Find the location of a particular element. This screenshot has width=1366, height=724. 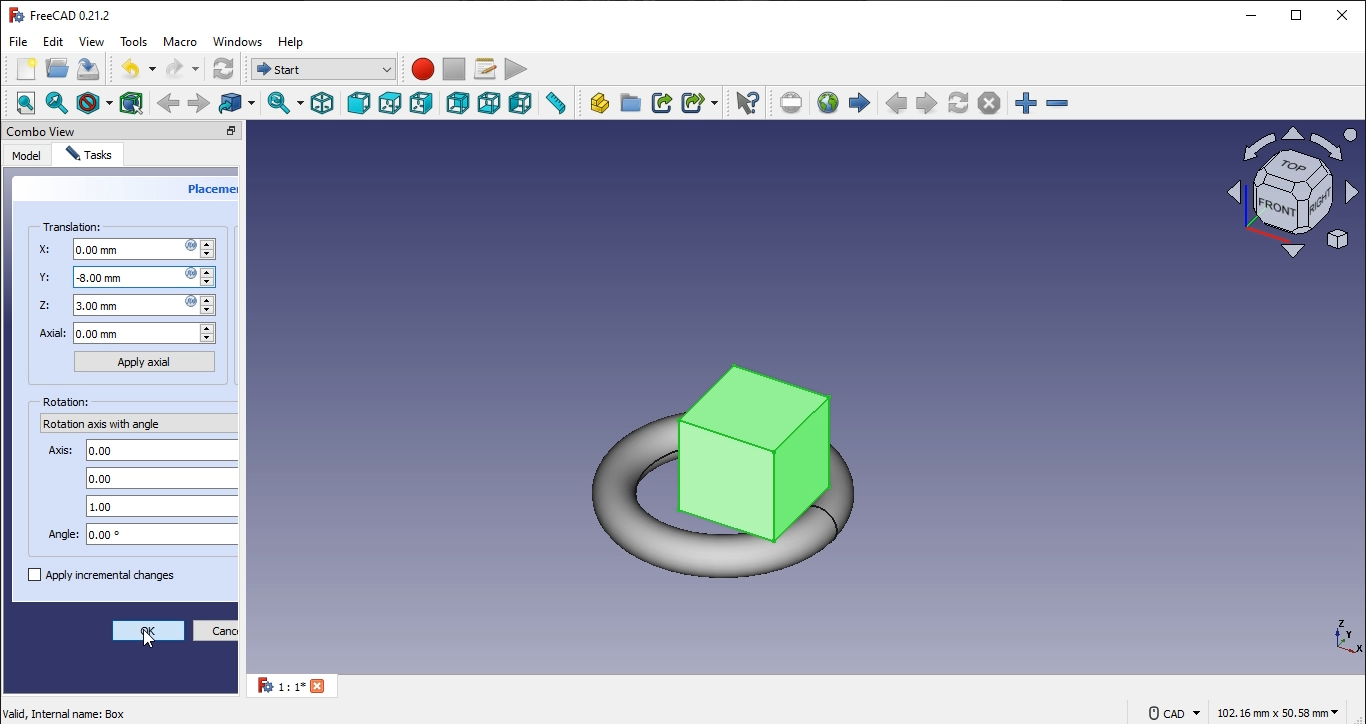

axis is located at coordinates (163, 478).